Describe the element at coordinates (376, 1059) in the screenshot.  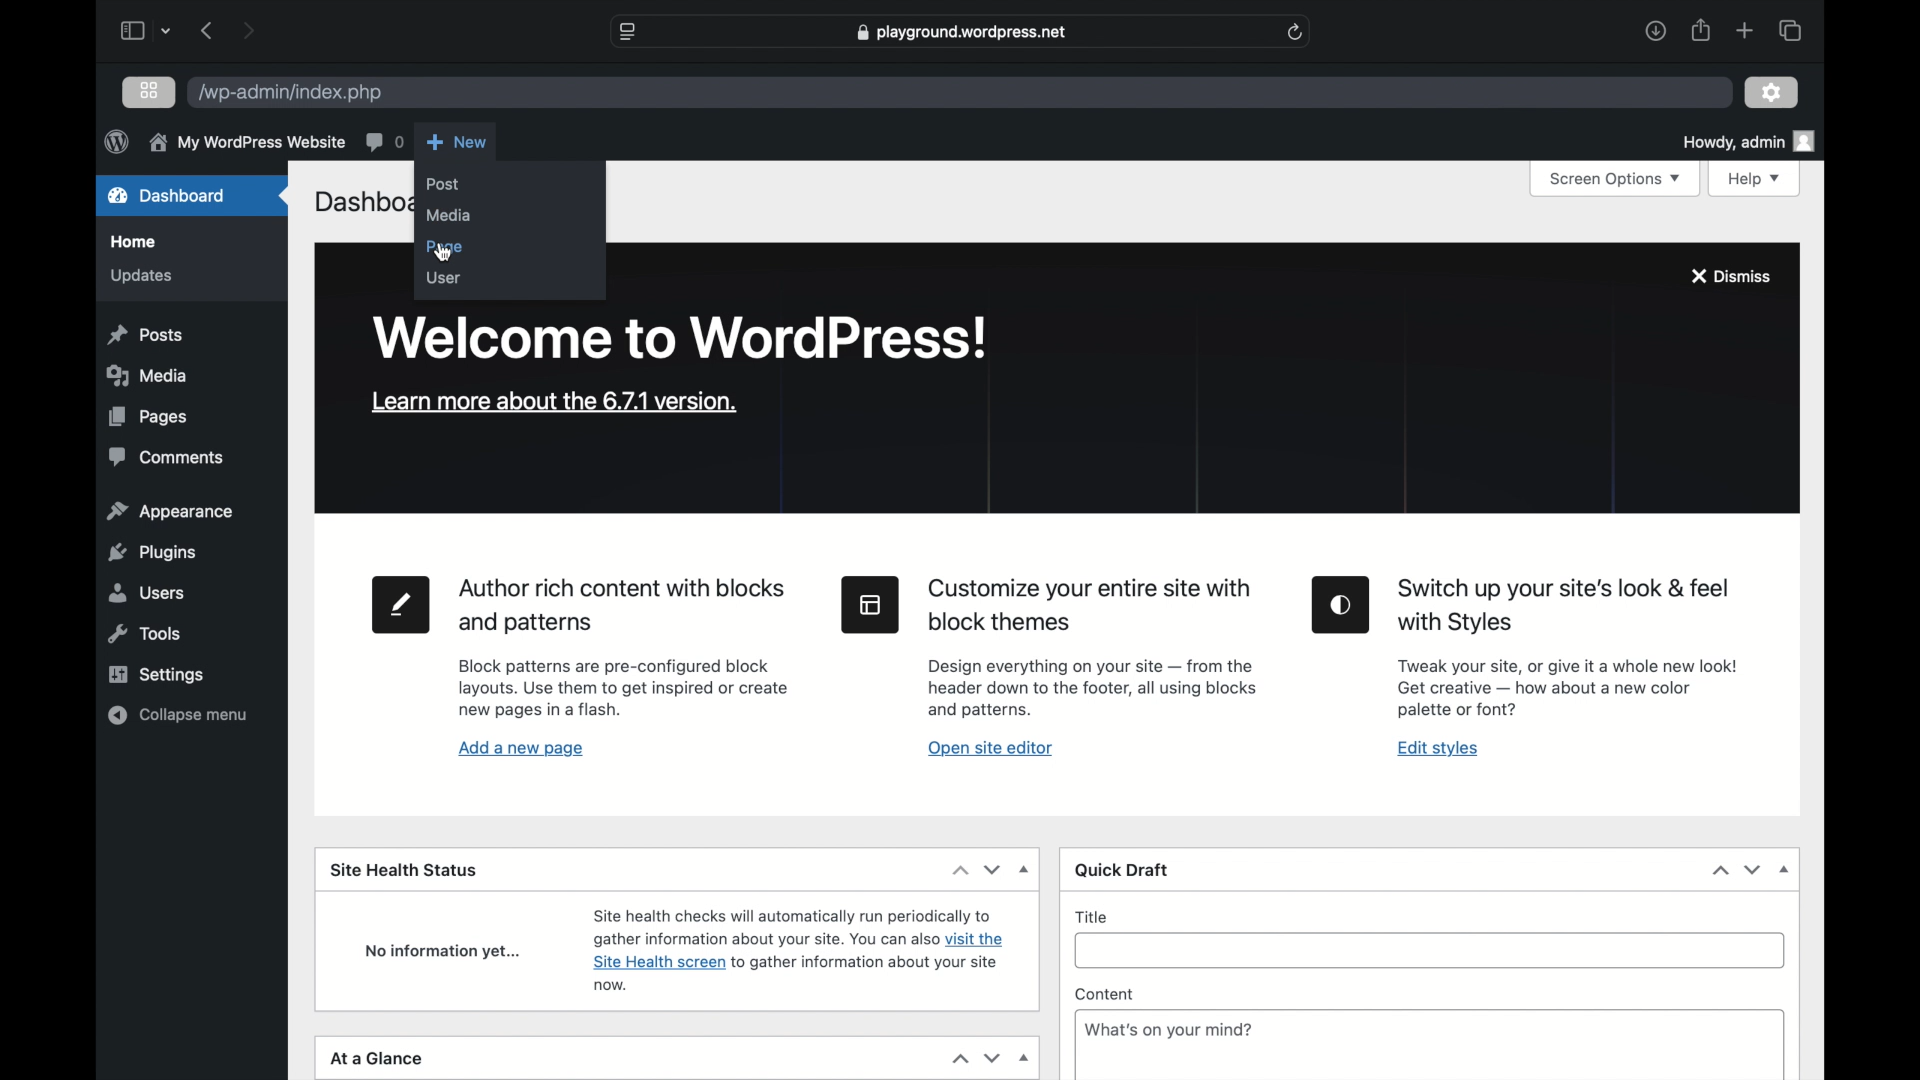
I see `at a glance` at that location.